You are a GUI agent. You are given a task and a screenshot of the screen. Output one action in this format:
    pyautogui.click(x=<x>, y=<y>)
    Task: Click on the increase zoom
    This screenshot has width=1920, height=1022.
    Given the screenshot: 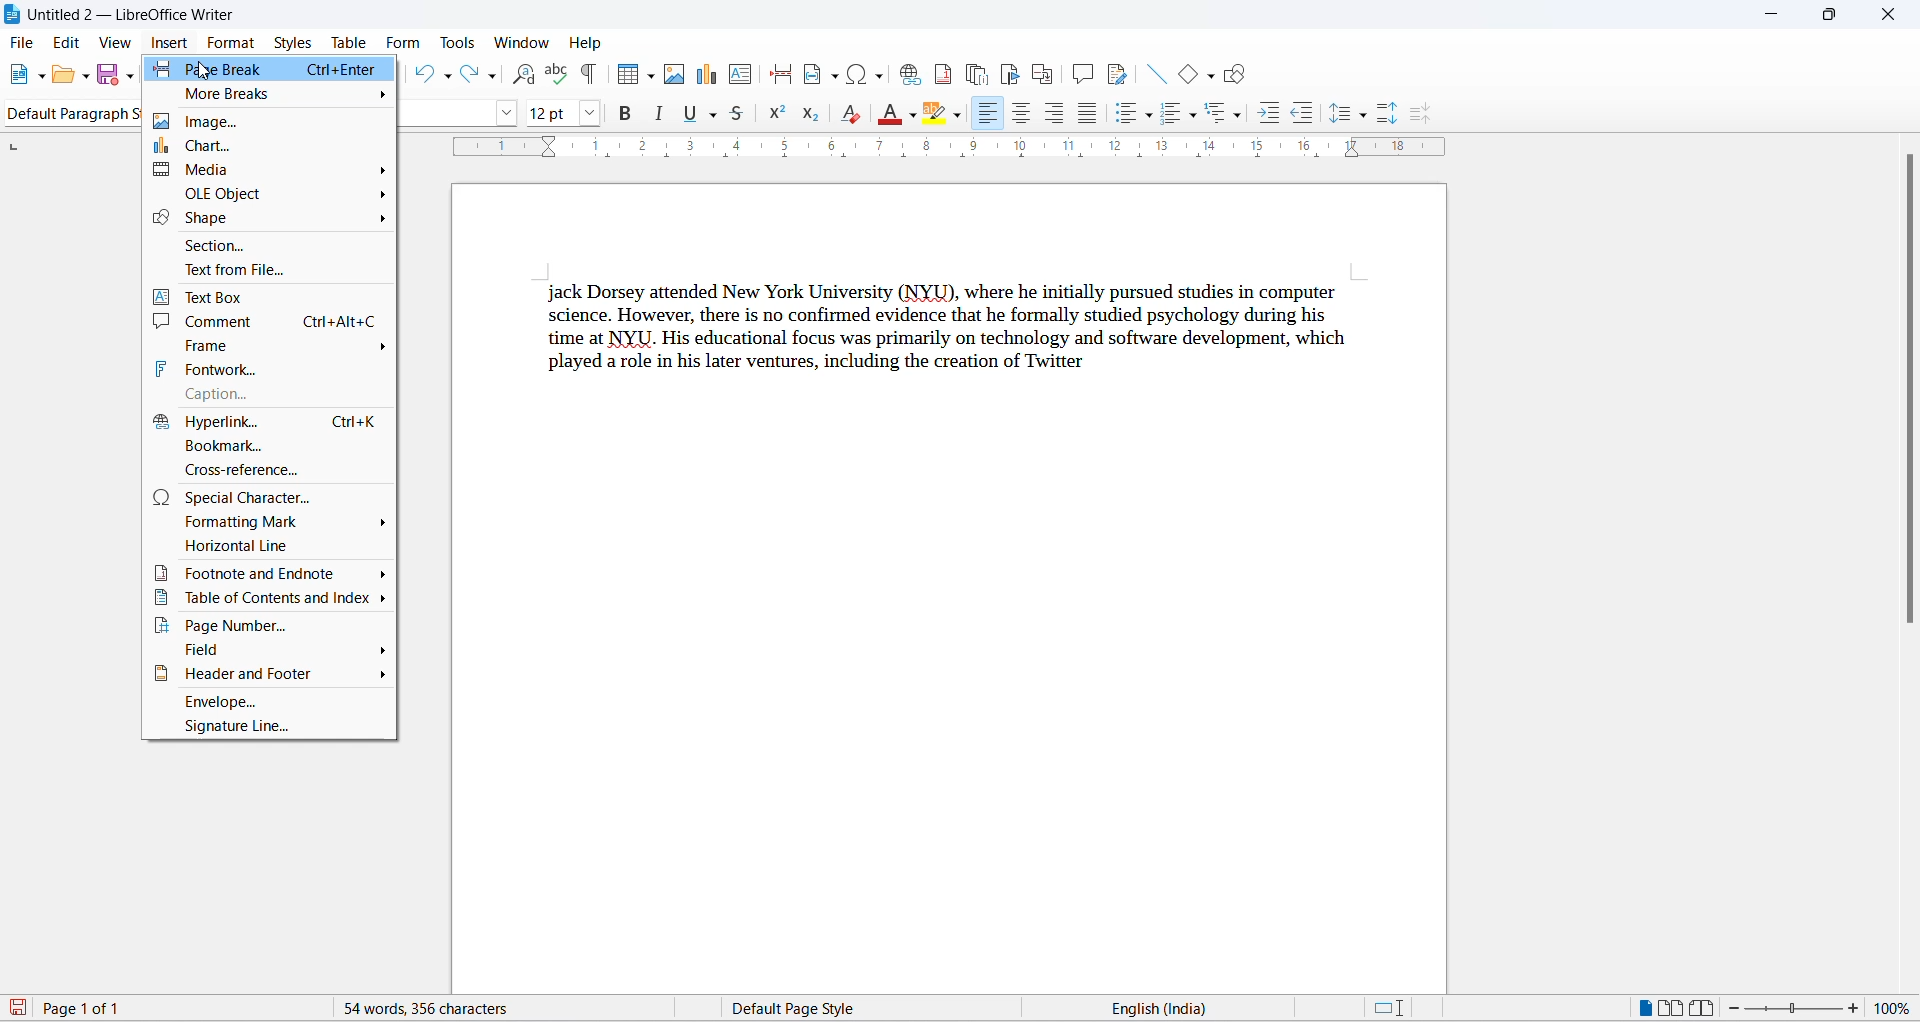 What is the action you would take?
    pyautogui.click(x=1858, y=1012)
    